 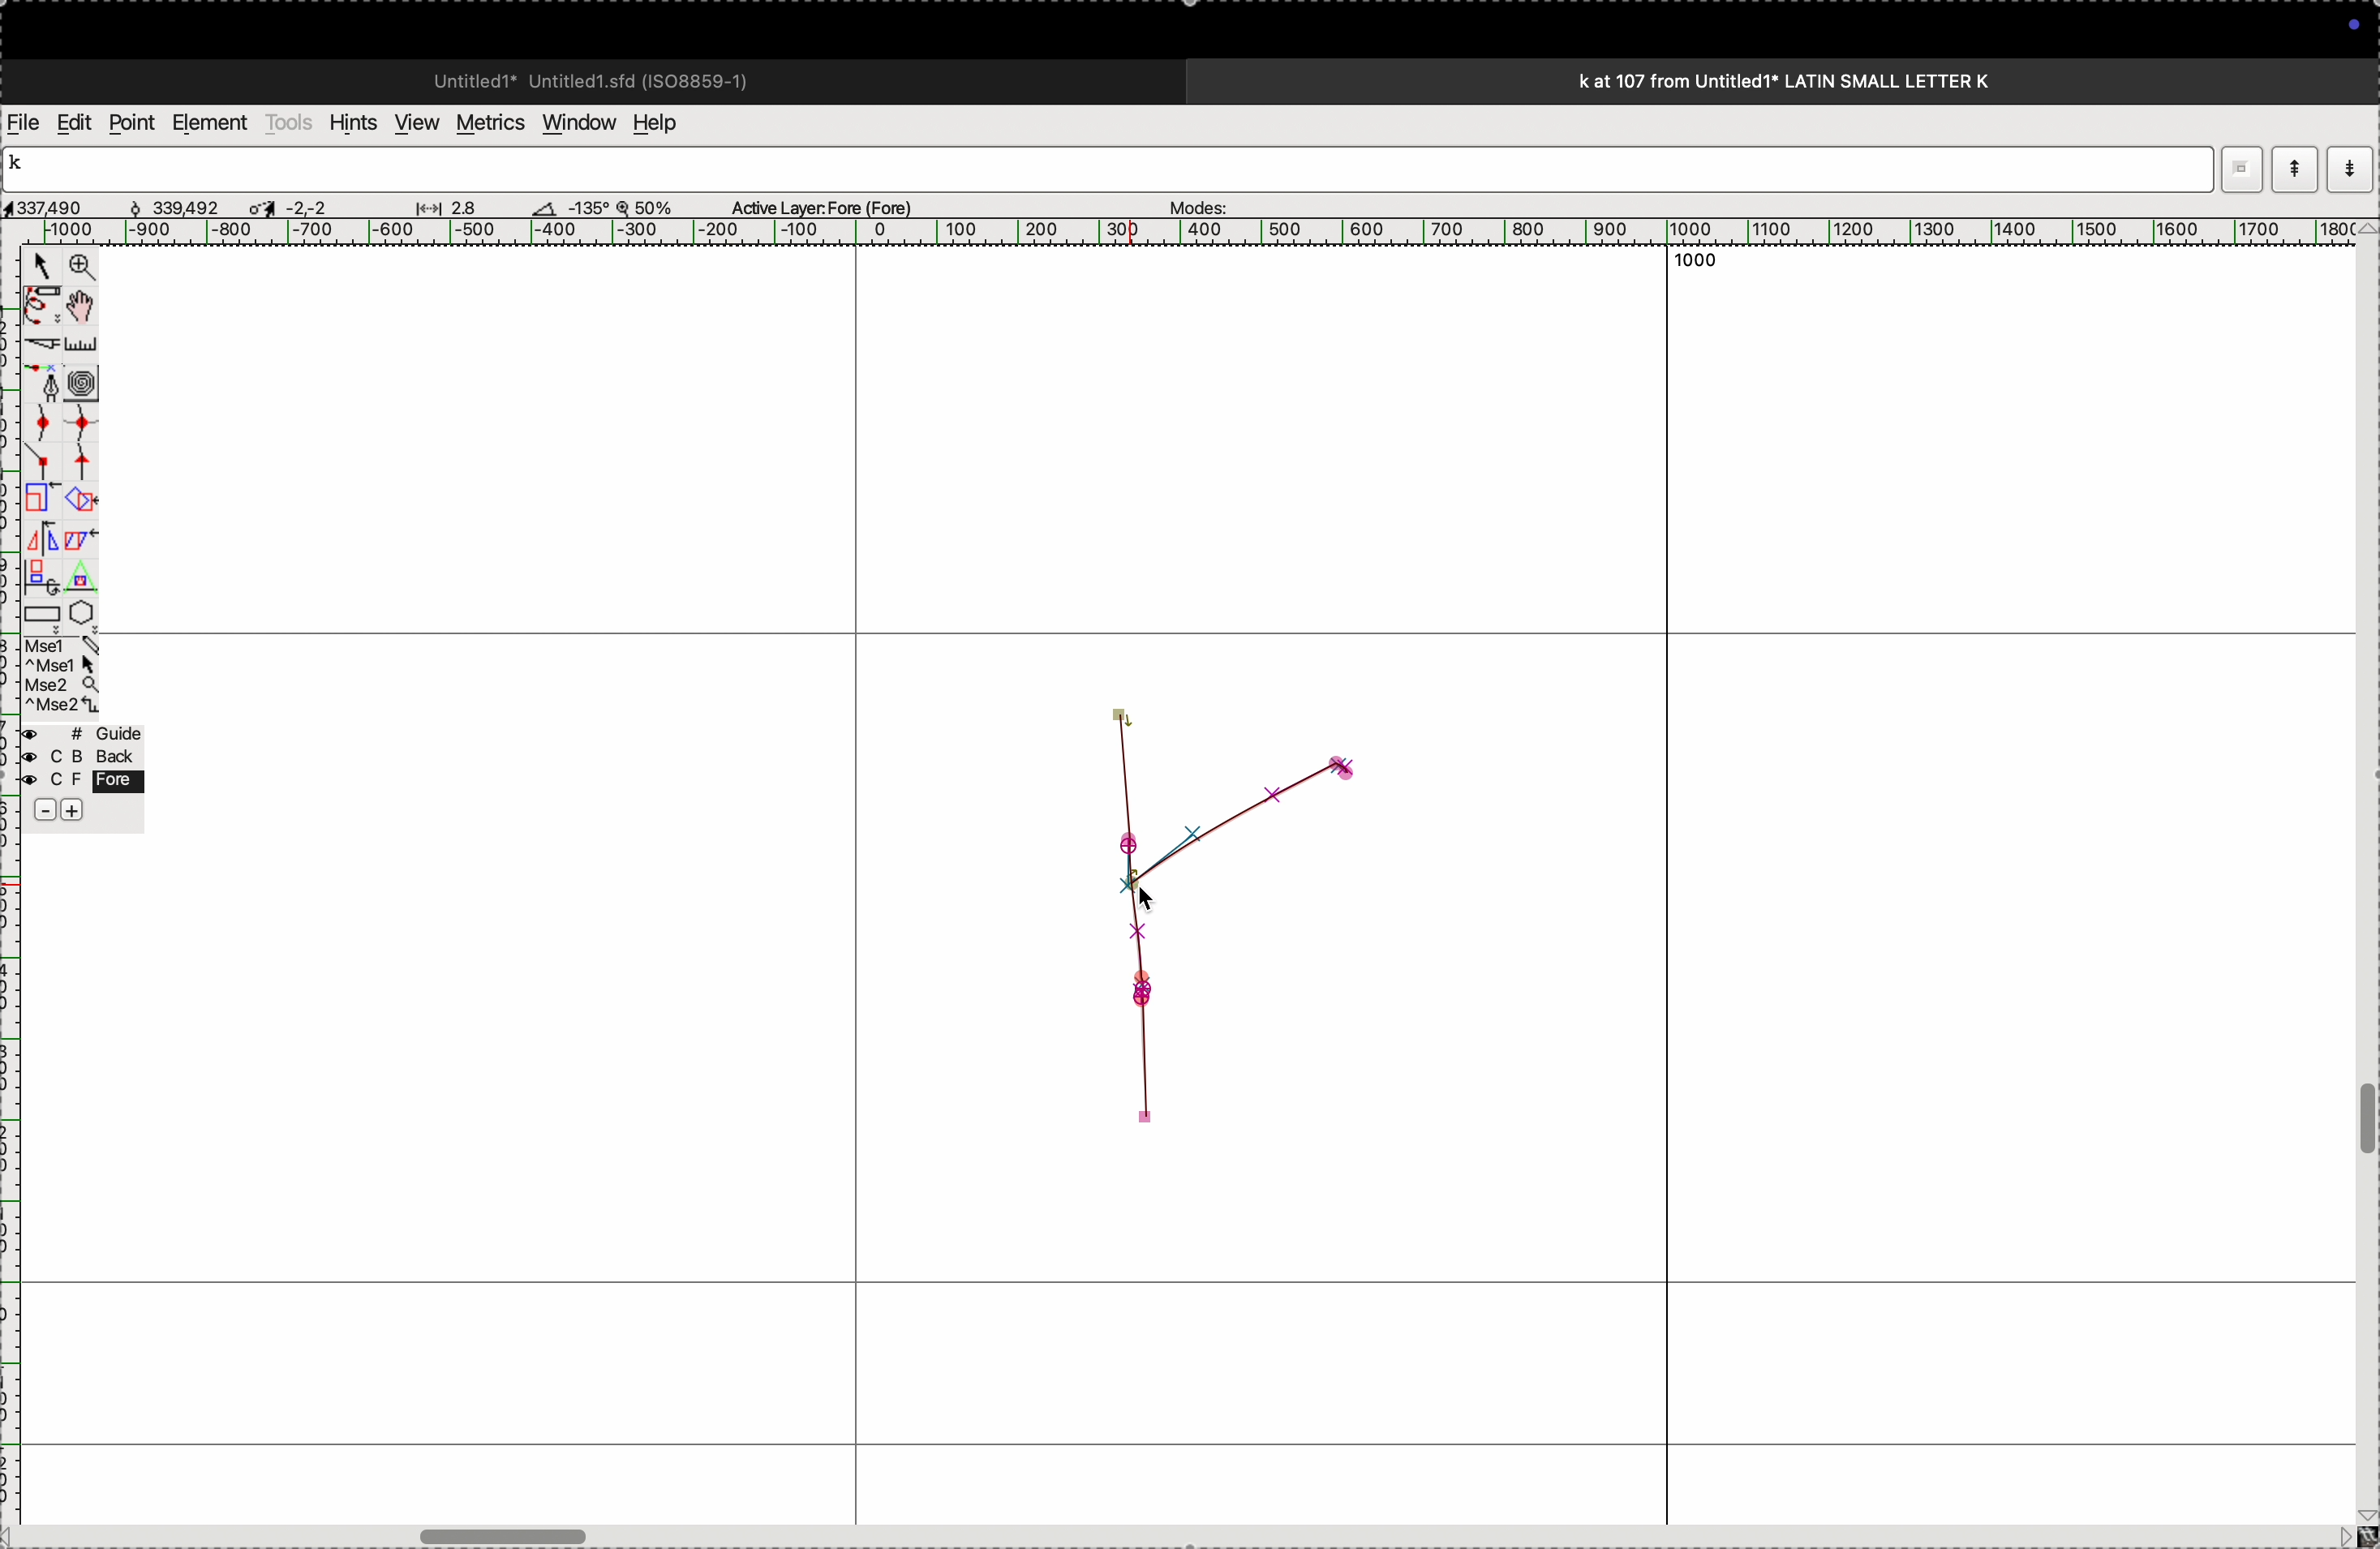 I want to click on rectangle, so click(x=36, y=610).